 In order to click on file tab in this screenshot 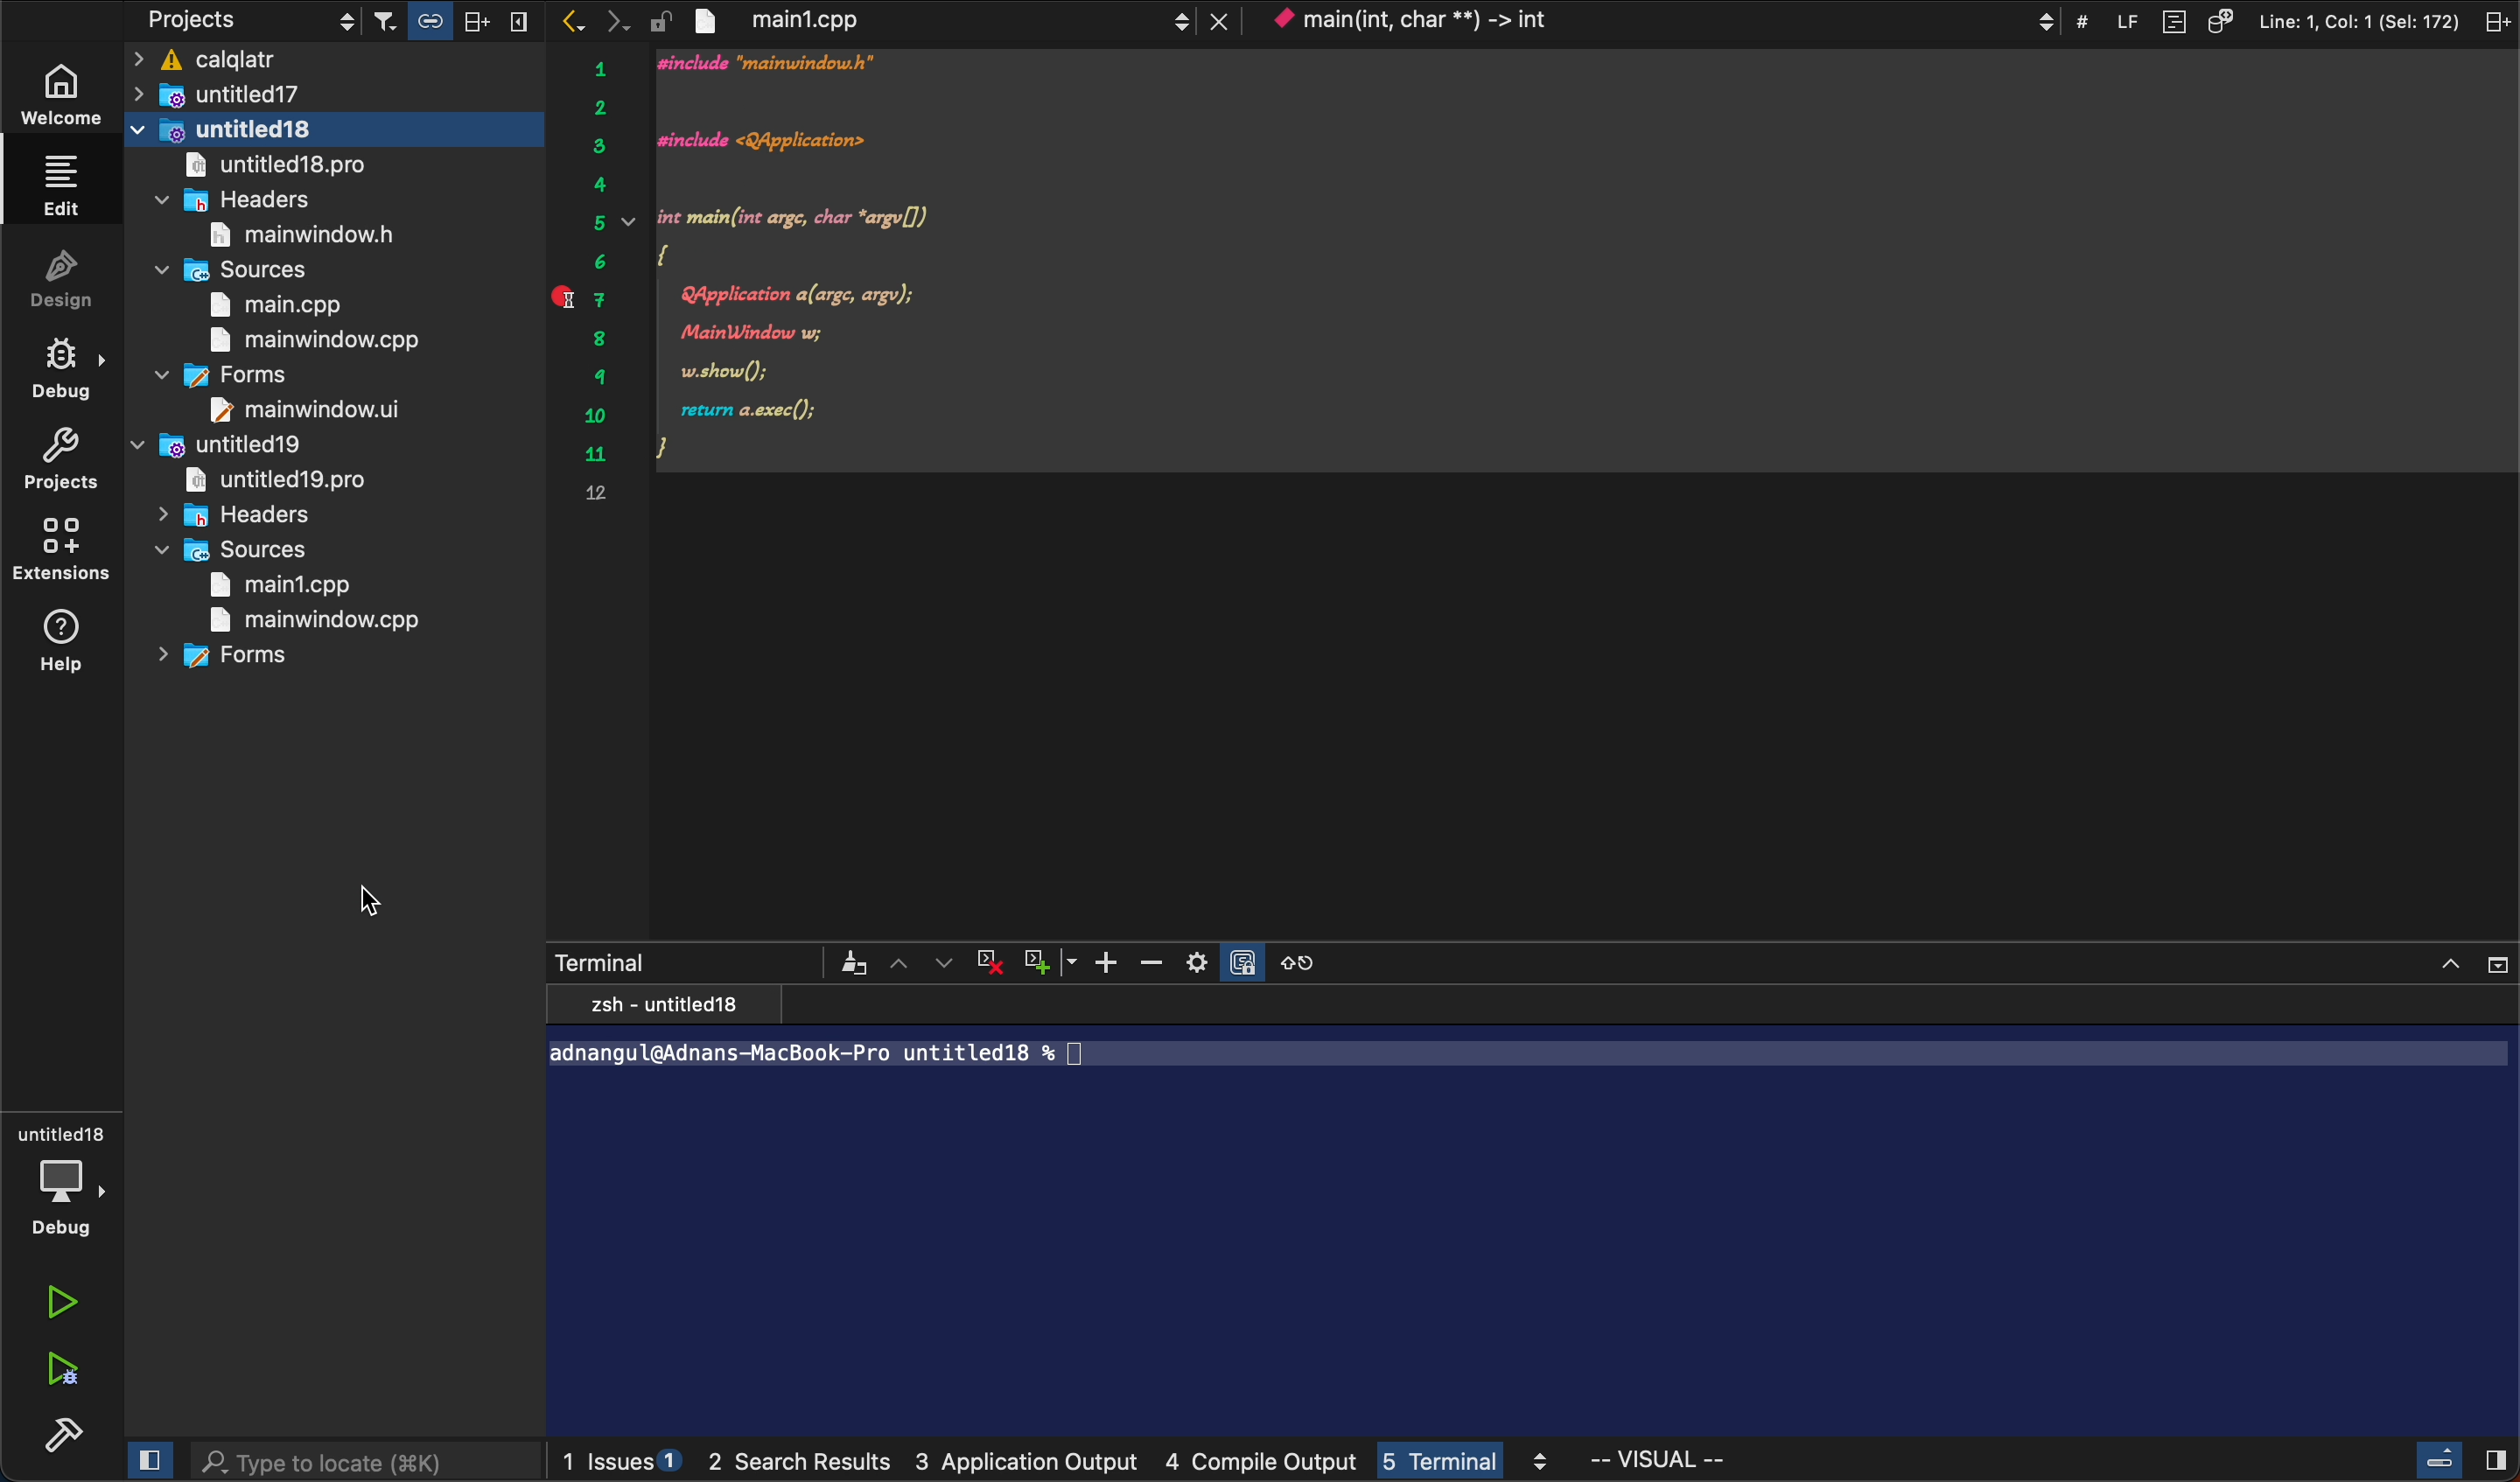, I will do `click(923, 21)`.